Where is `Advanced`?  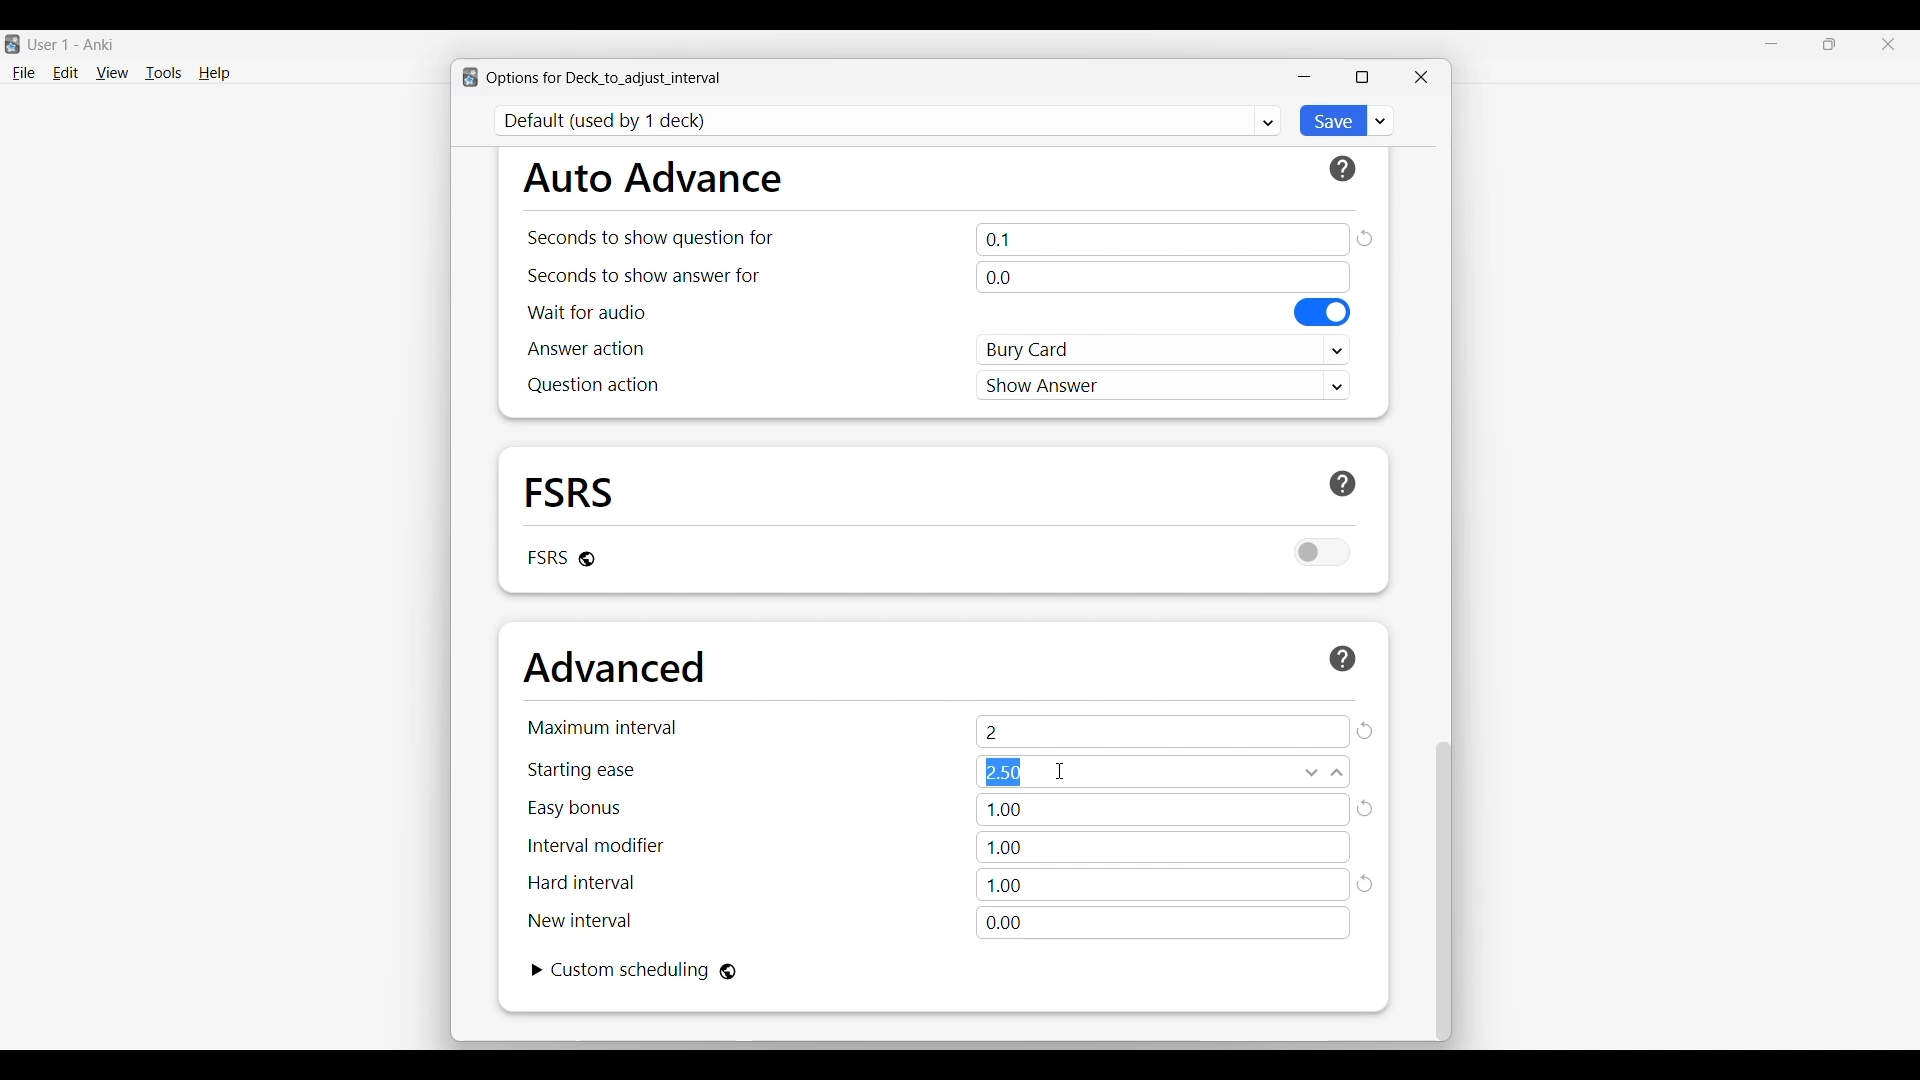 Advanced is located at coordinates (614, 667).